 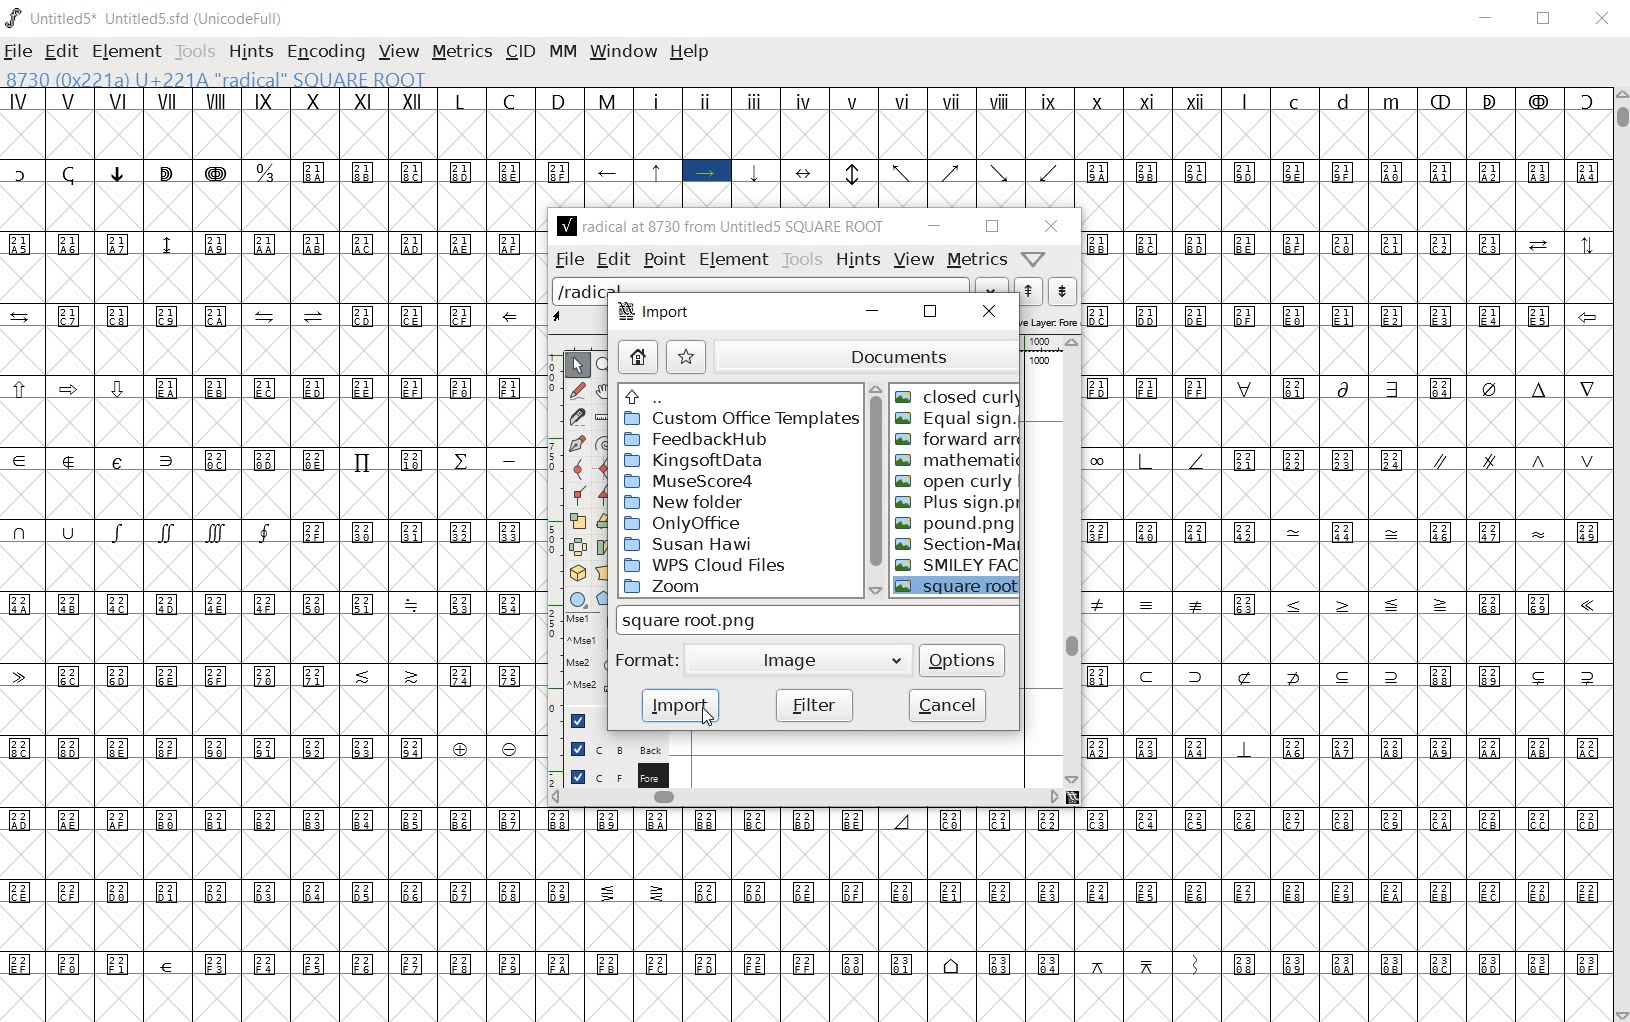 I want to click on import, so click(x=680, y=706).